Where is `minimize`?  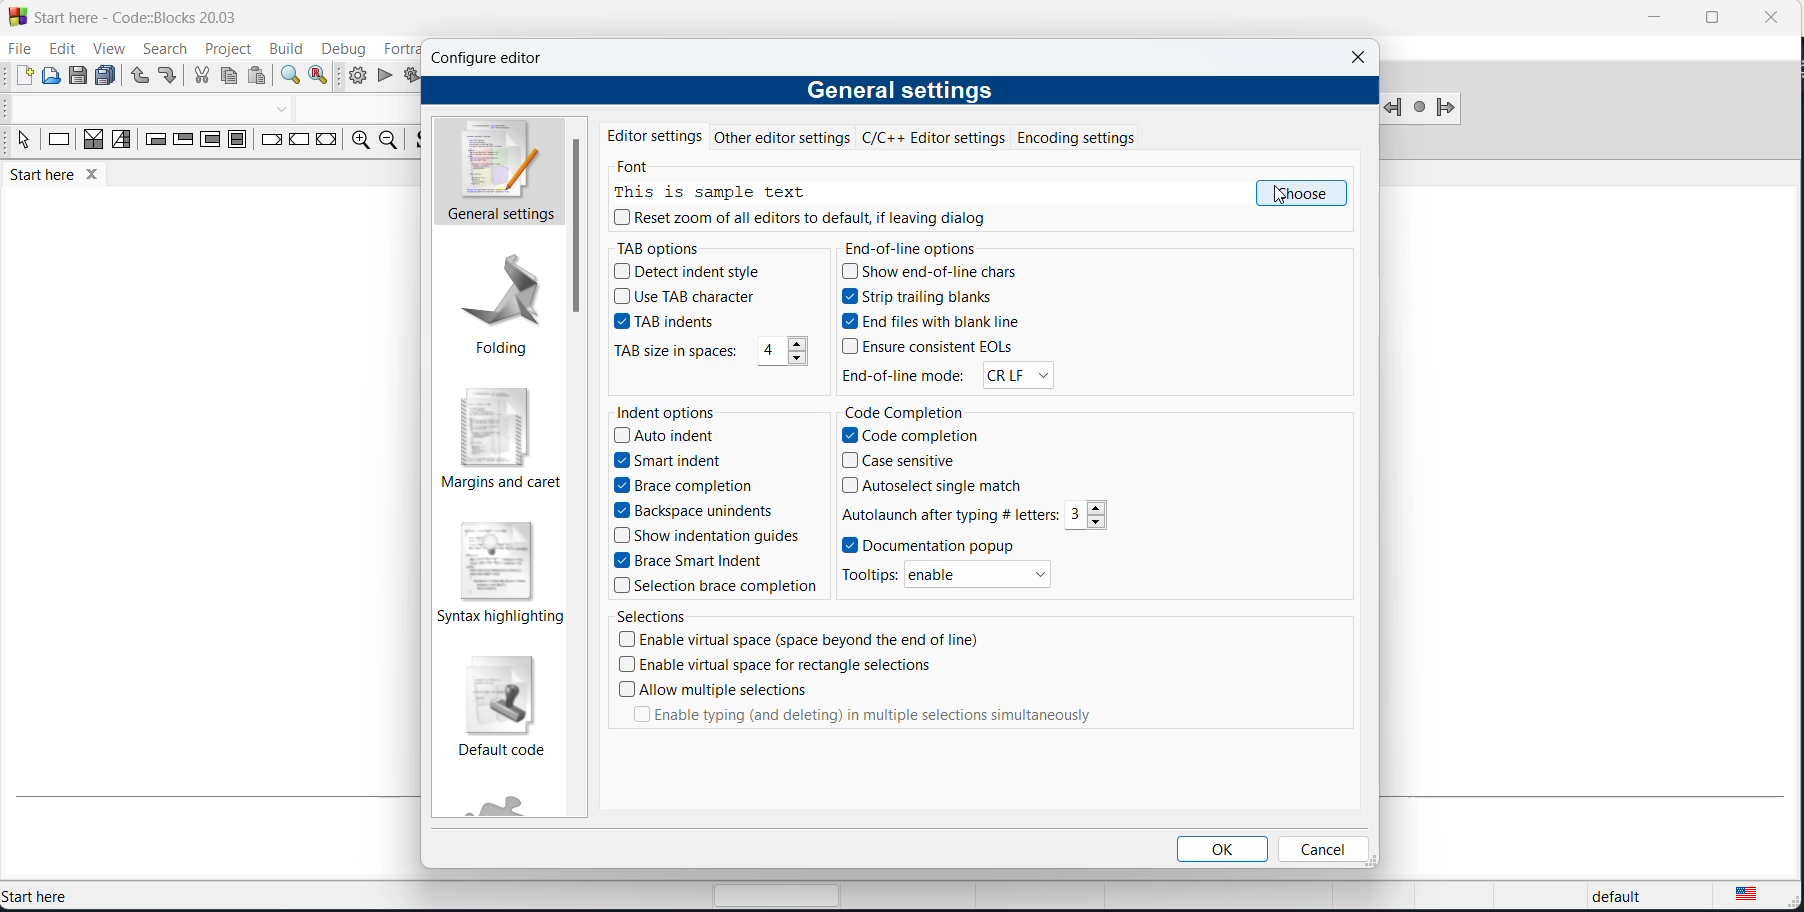 minimize is located at coordinates (1651, 20).